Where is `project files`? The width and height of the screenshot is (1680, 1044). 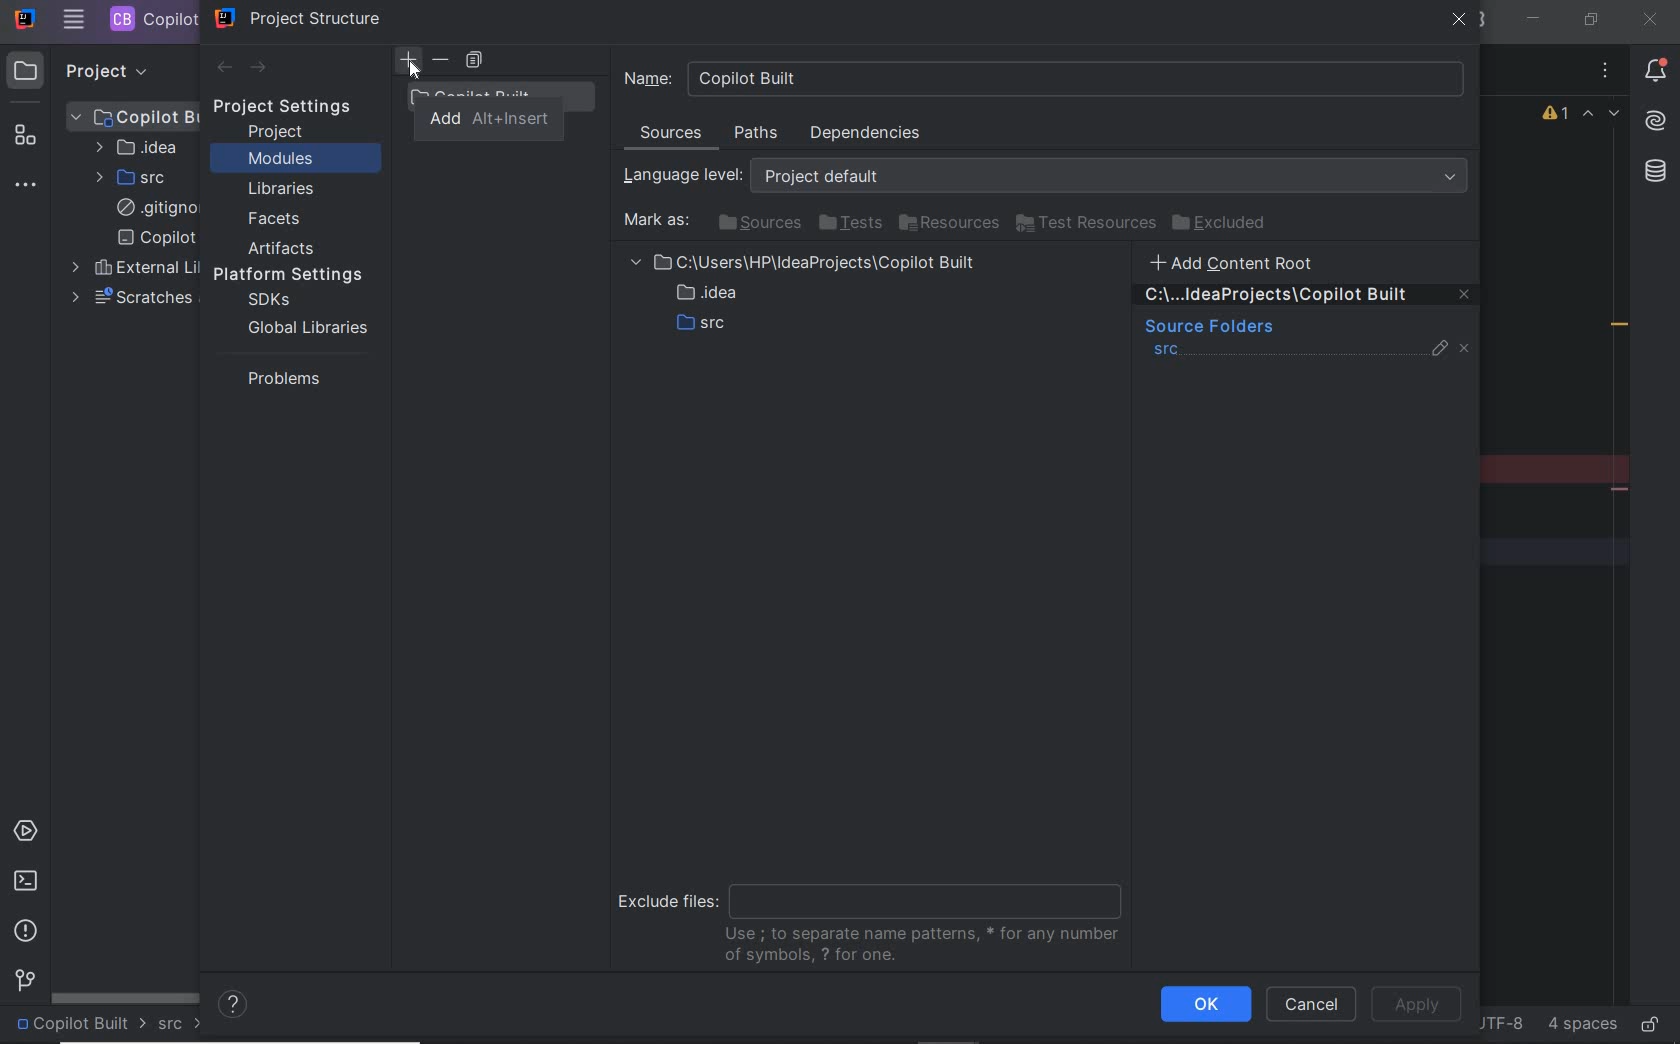 project files is located at coordinates (808, 297).